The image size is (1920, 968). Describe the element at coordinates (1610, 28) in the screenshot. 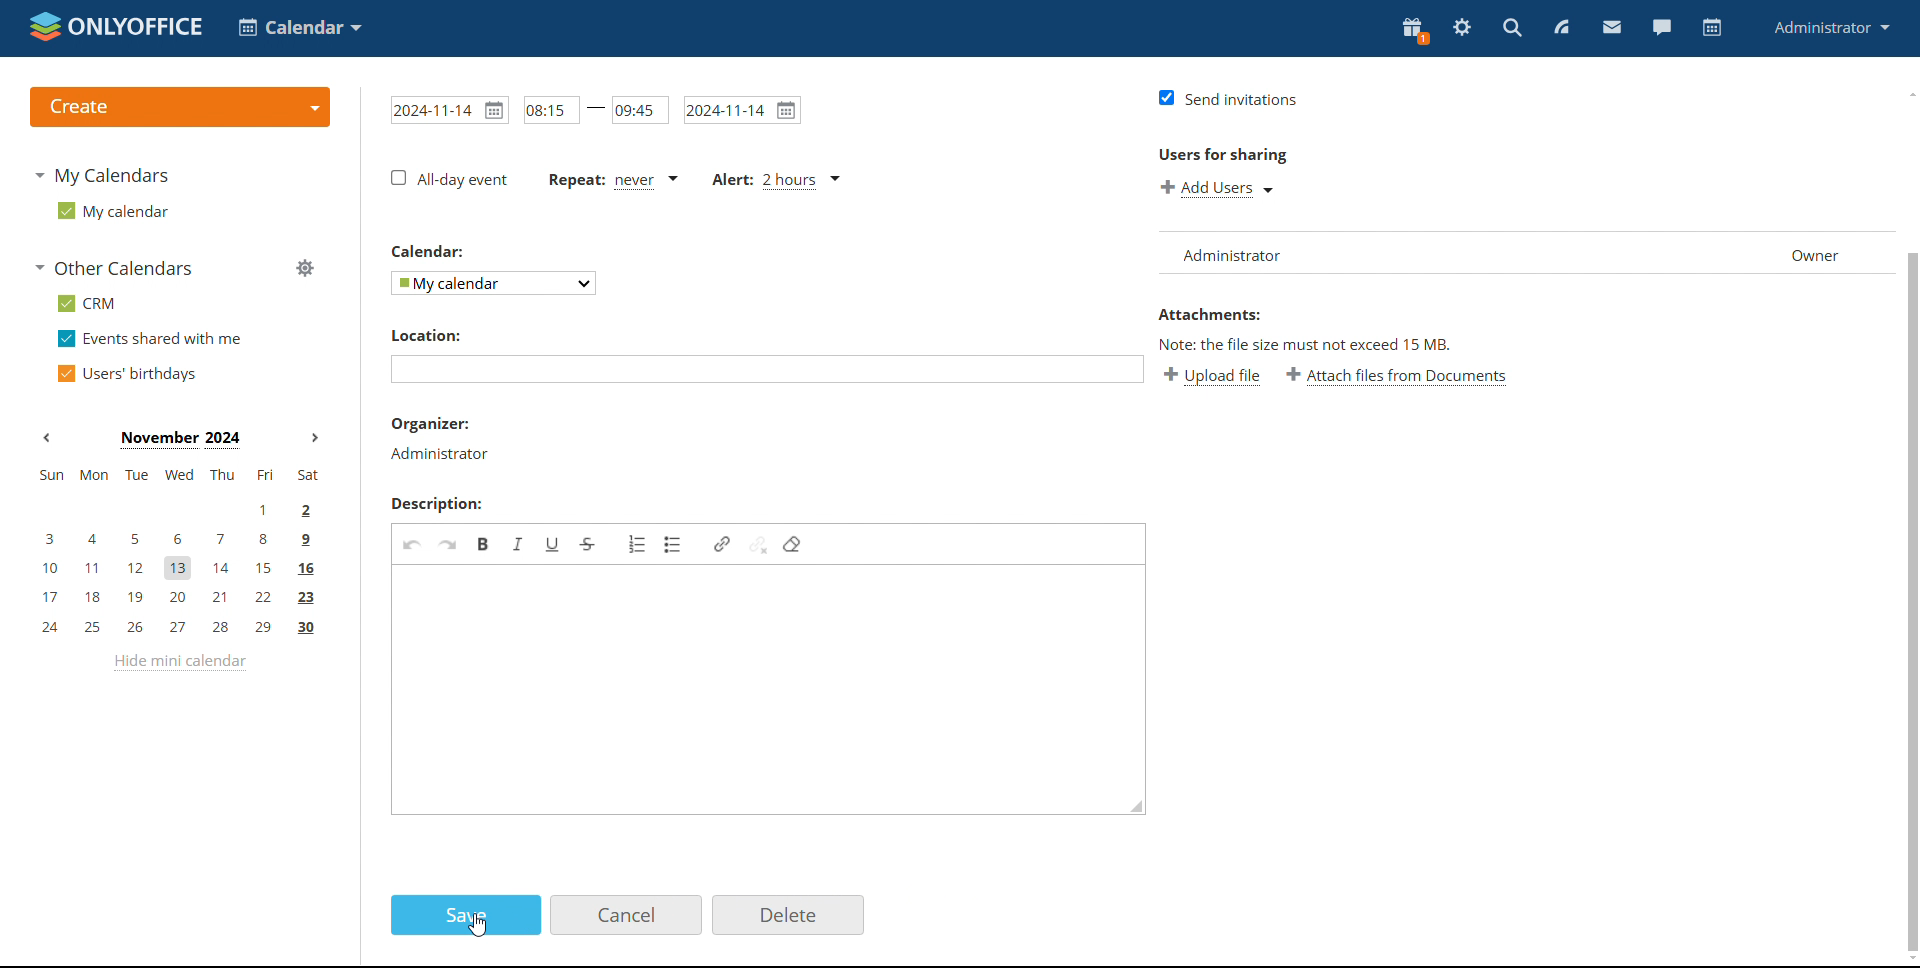

I see `mail` at that location.